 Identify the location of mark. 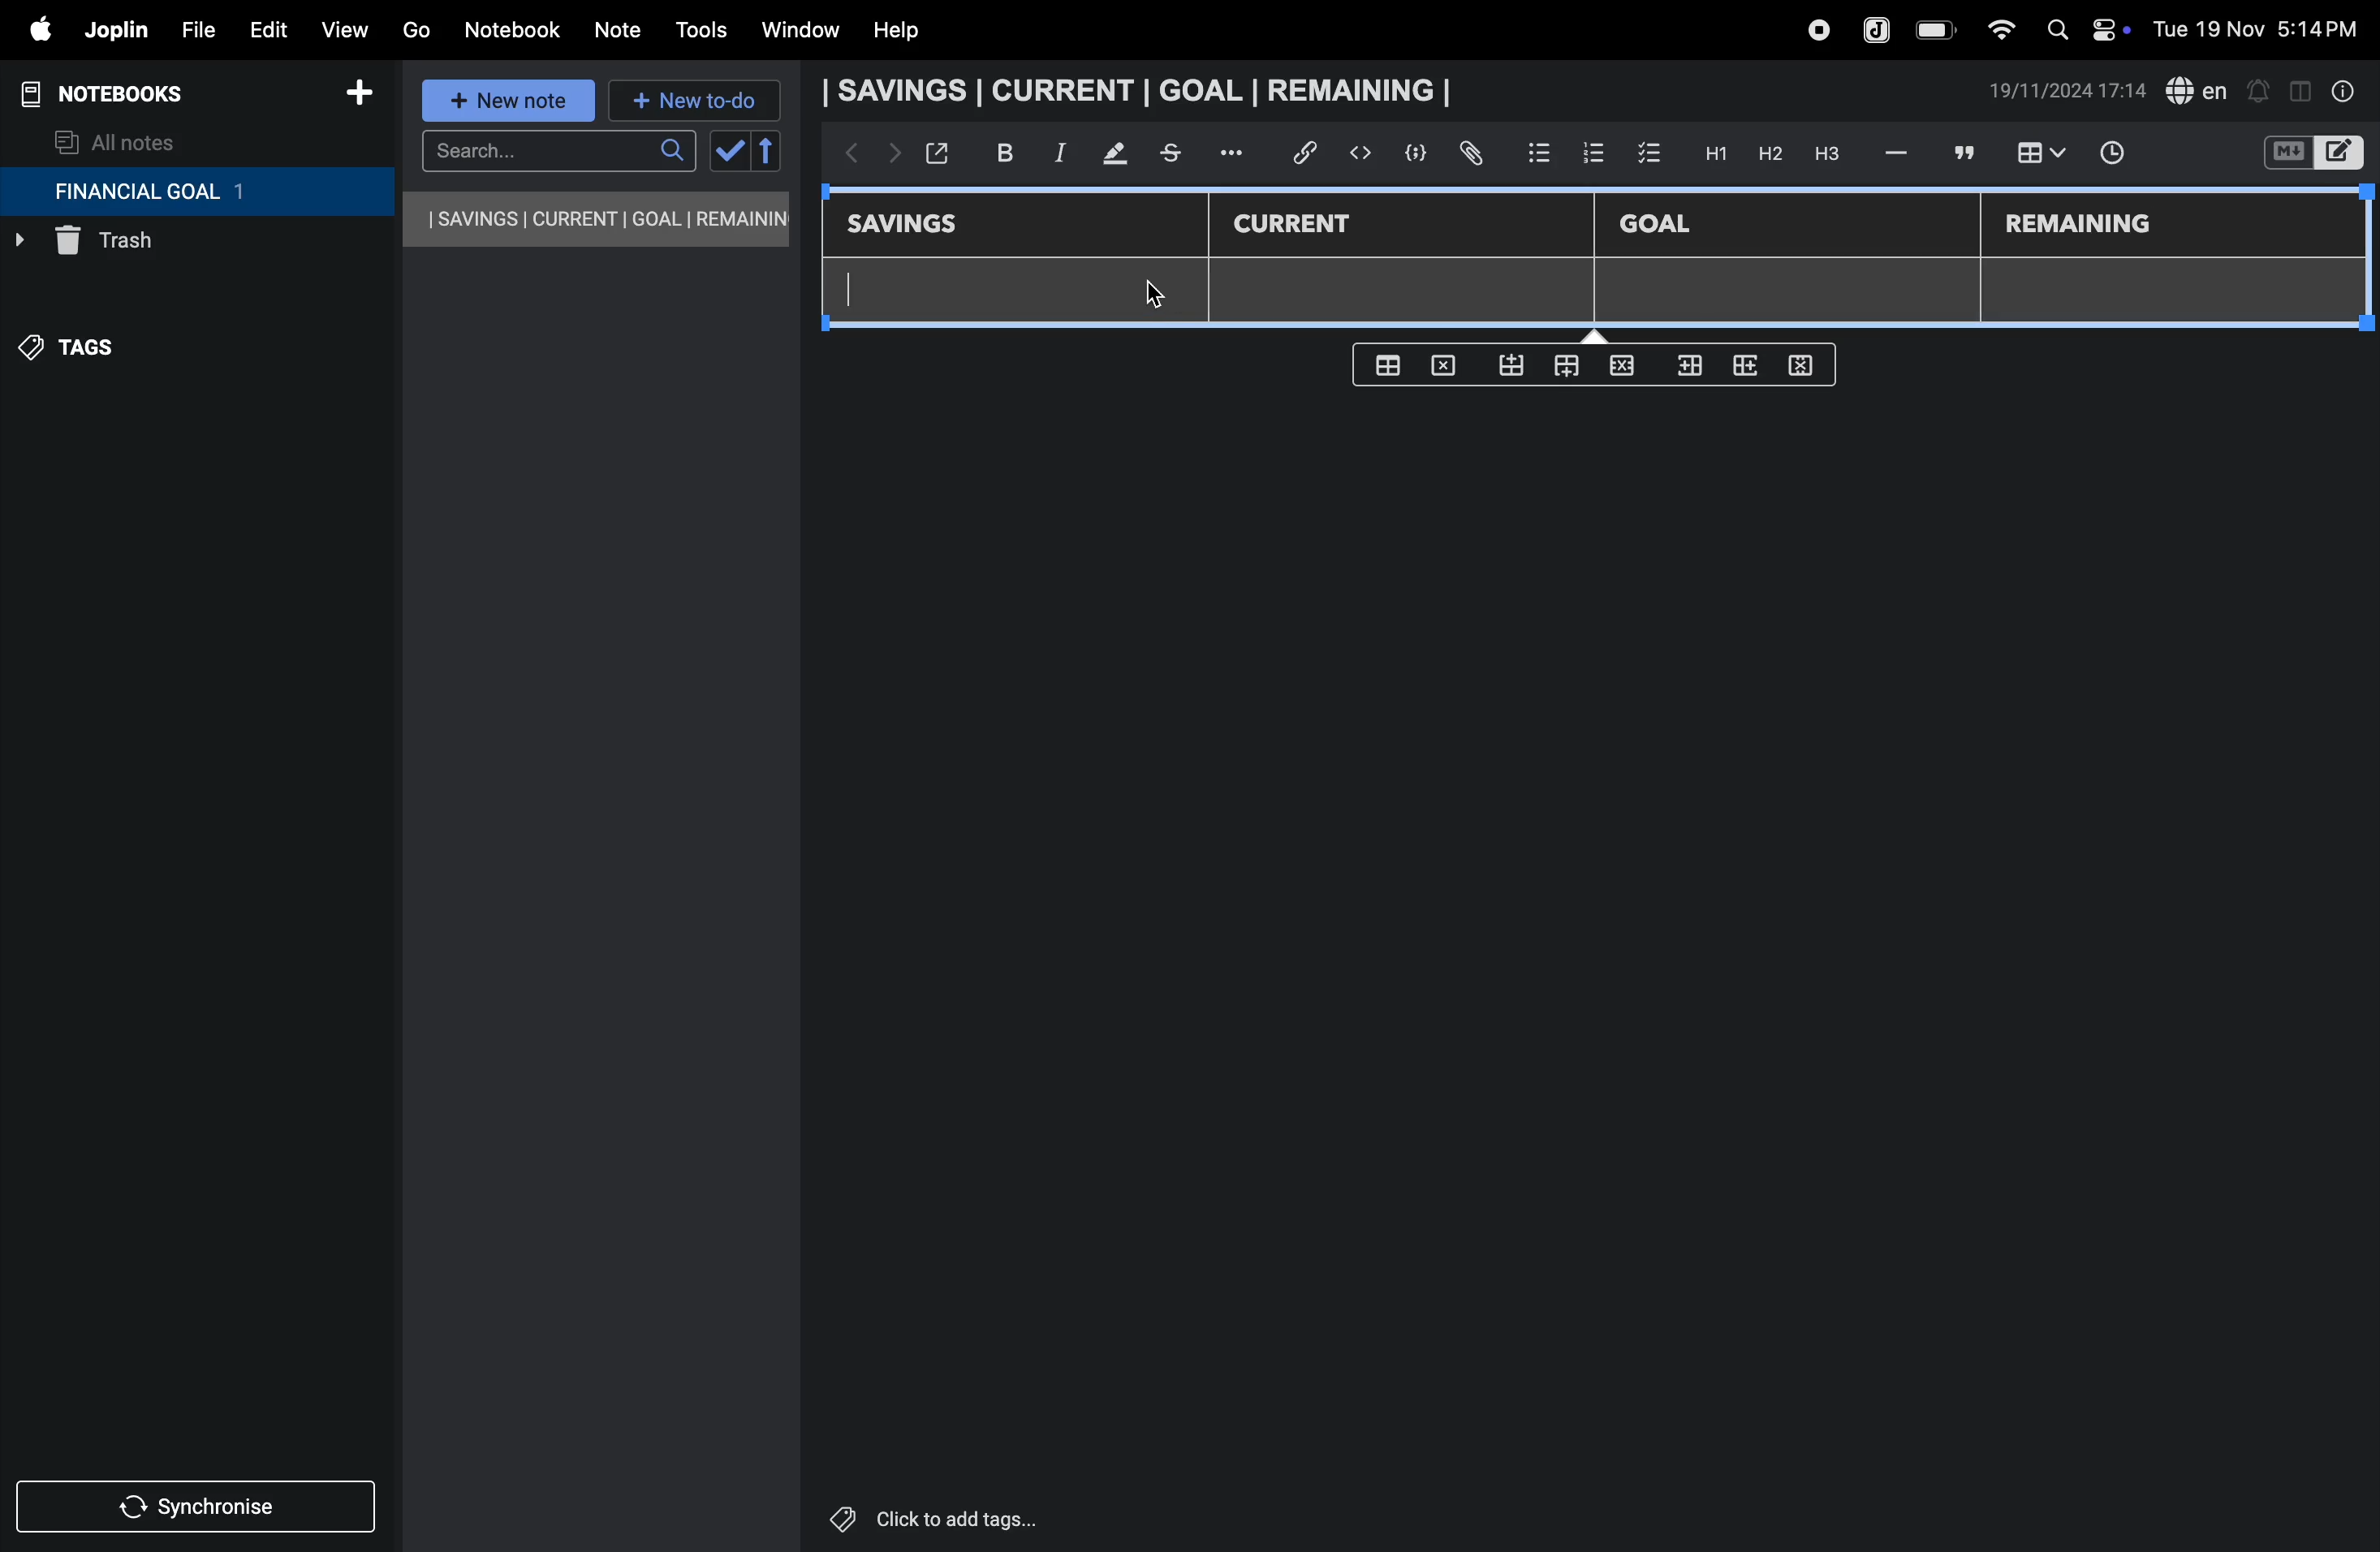
(1106, 155).